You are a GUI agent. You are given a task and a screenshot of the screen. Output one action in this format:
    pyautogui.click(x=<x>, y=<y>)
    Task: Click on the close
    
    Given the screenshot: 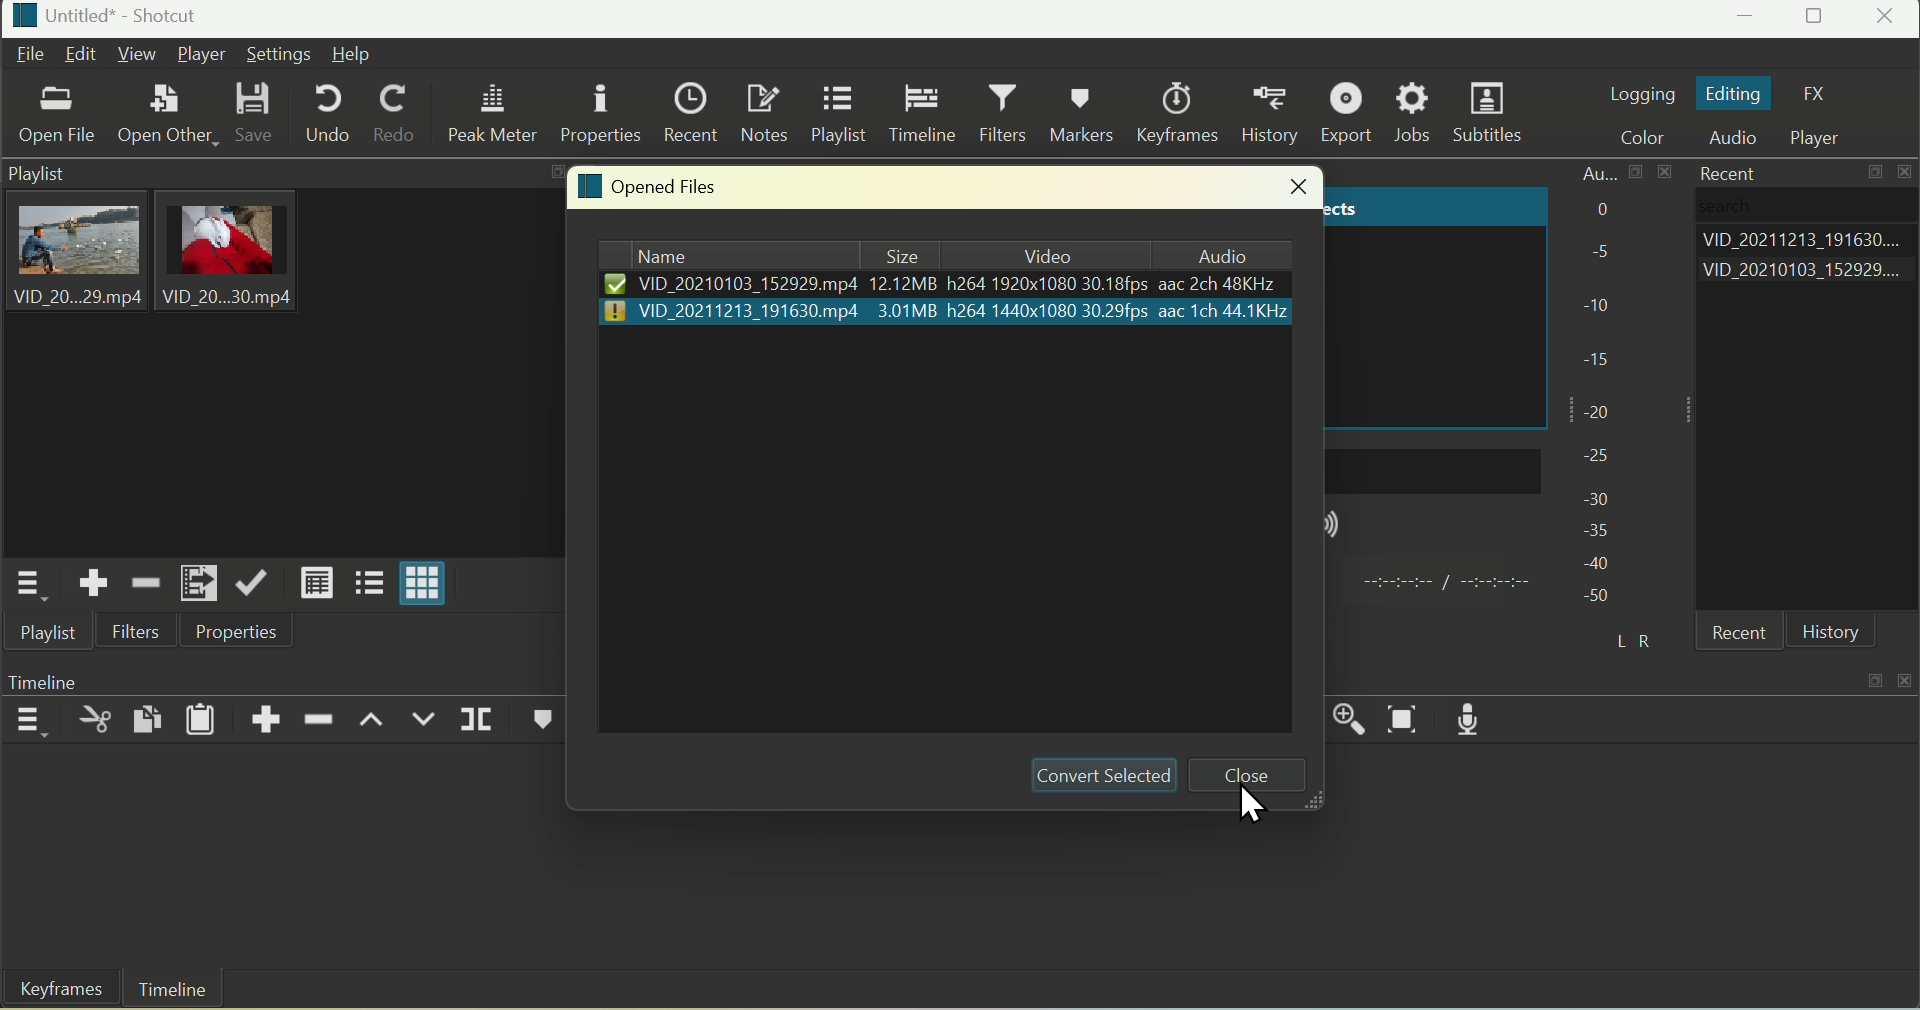 What is the action you would take?
    pyautogui.click(x=1252, y=776)
    